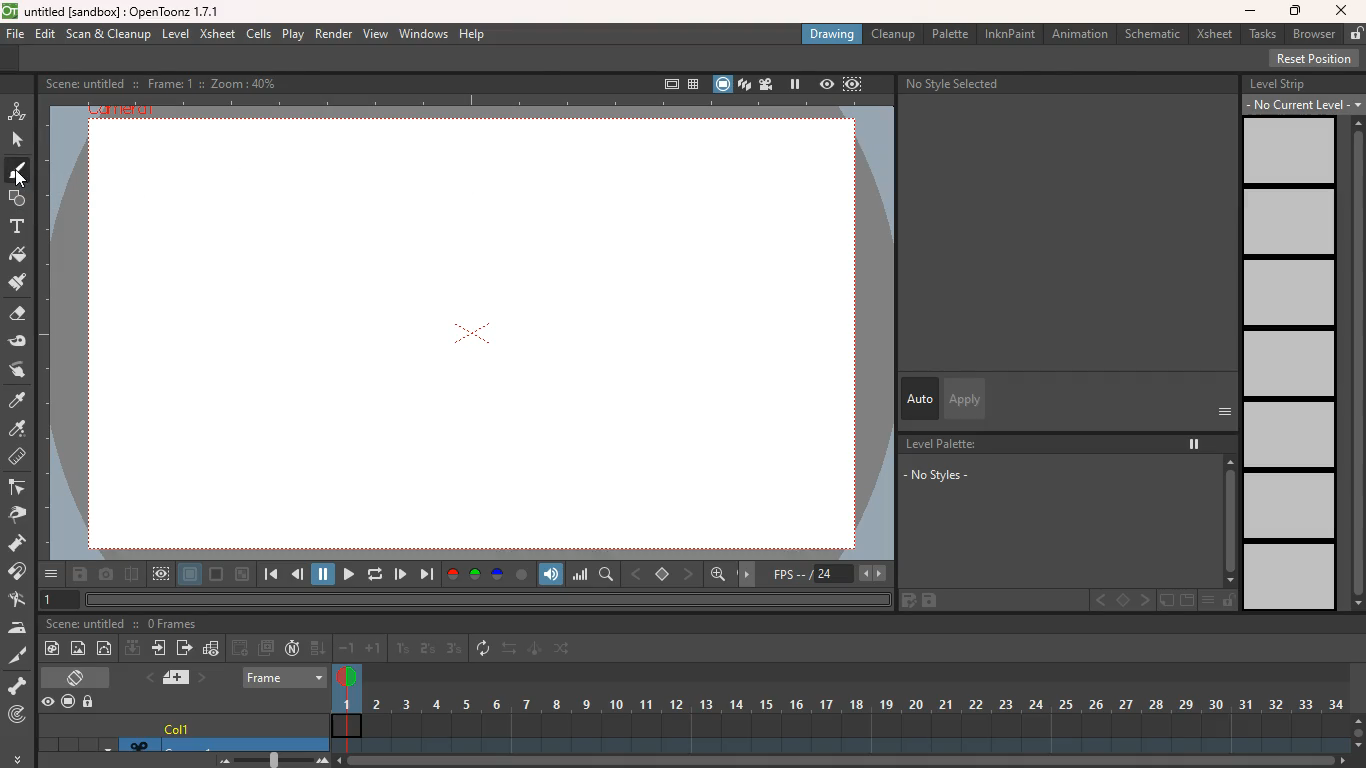 The image size is (1366, 768). What do you see at coordinates (132, 650) in the screenshot?
I see `down` at bounding box center [132, 650].